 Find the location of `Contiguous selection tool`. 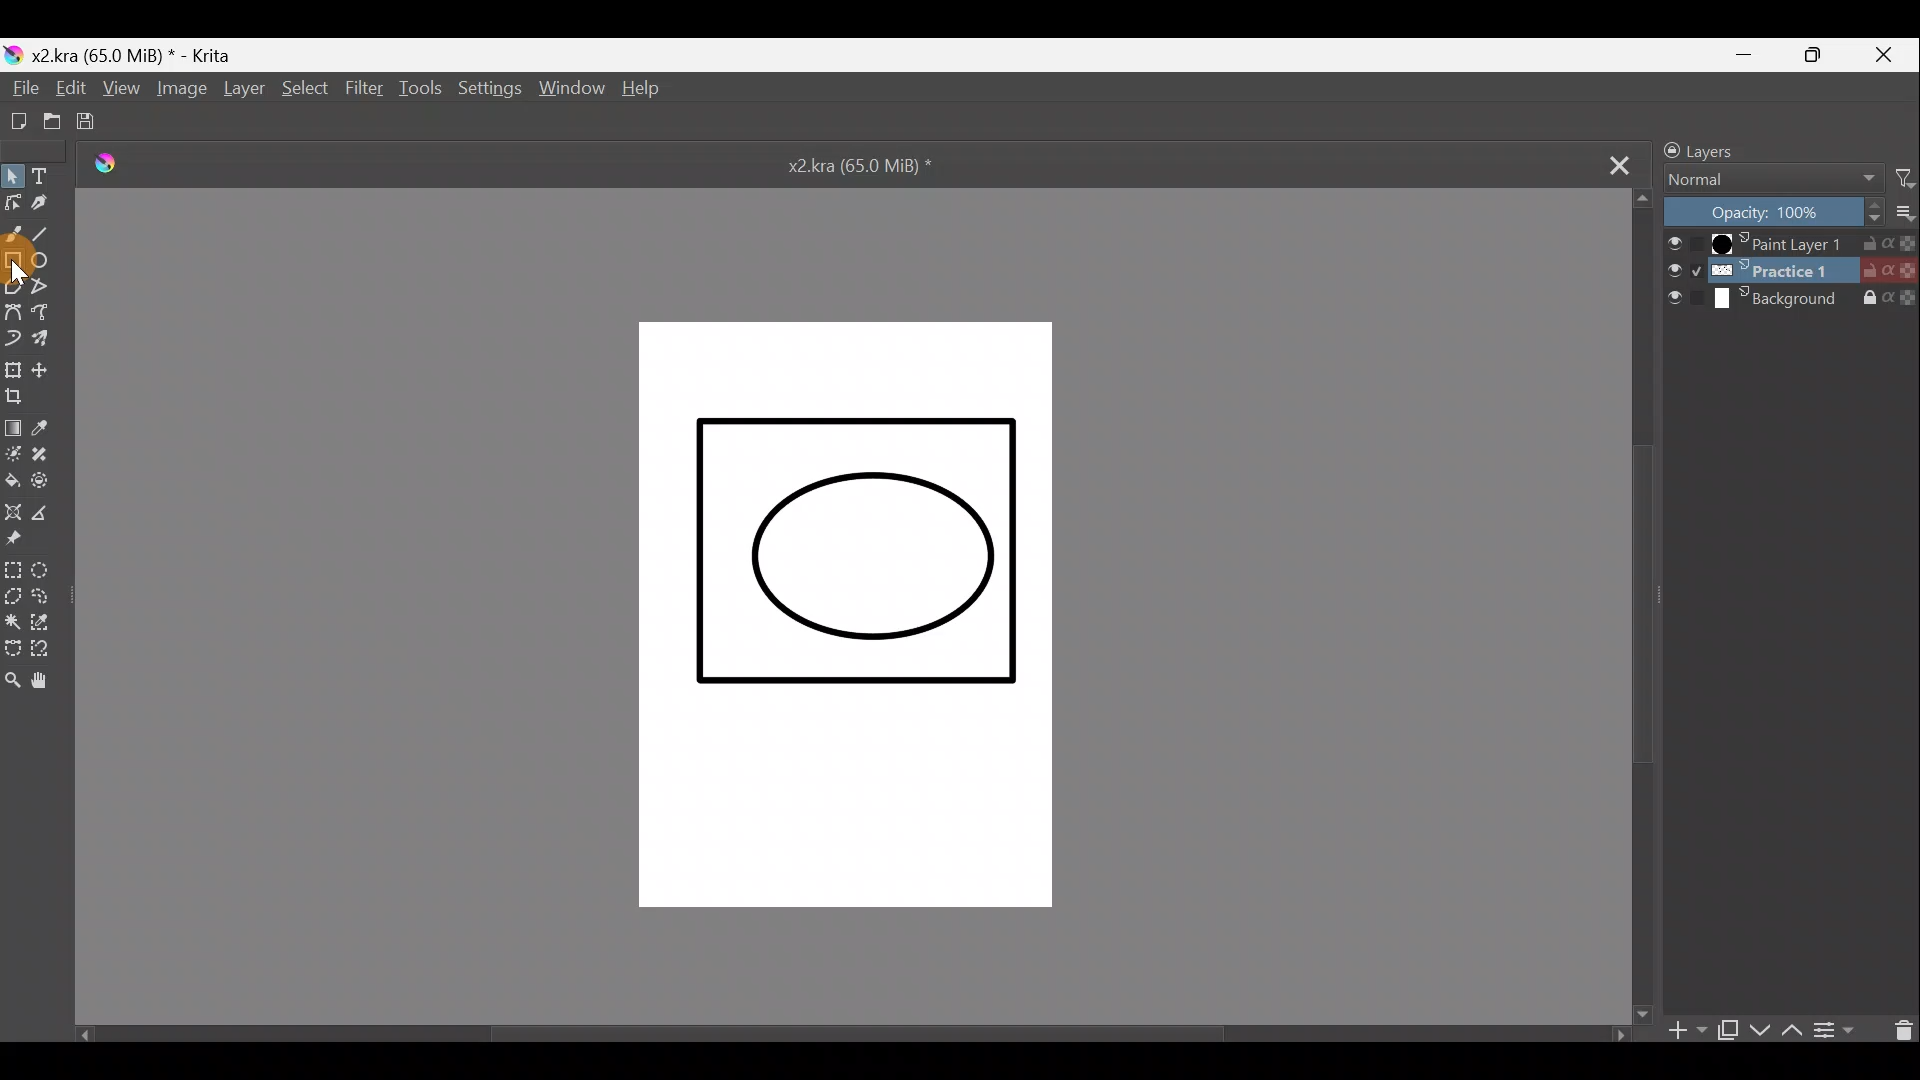

Contiguous selection tool is located at coordinates (13, 624).